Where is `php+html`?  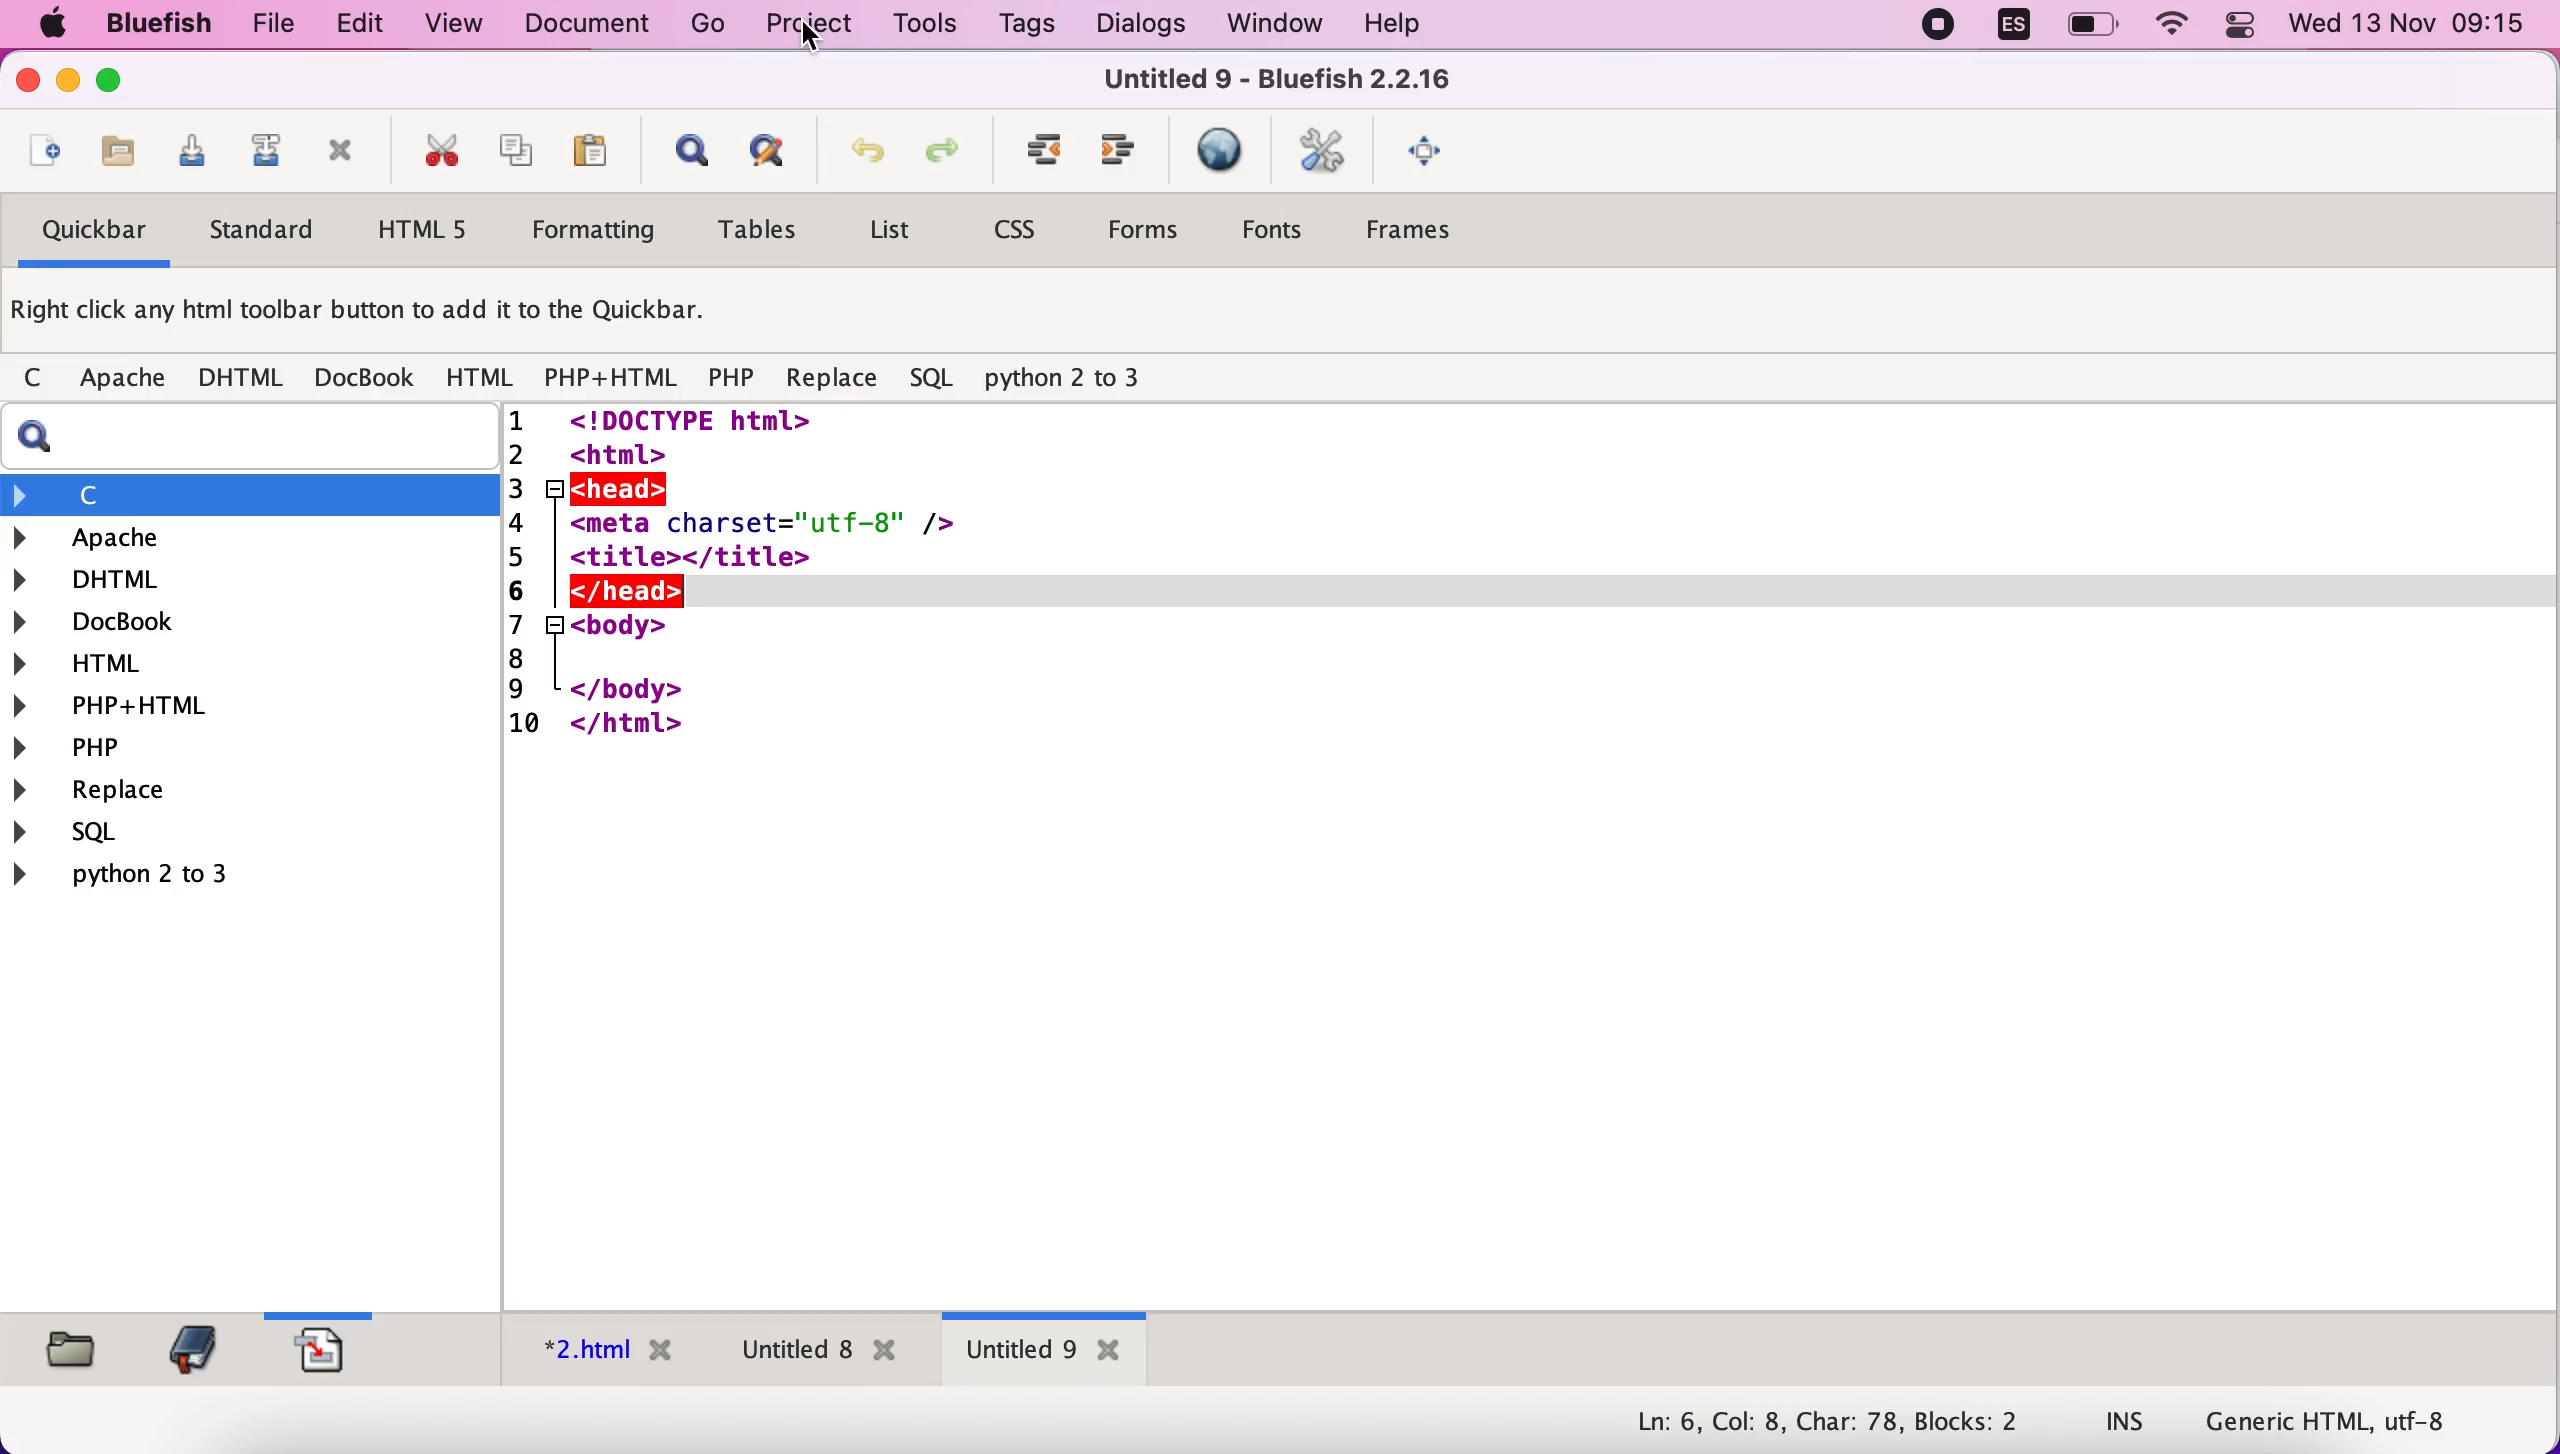 php+html is located at coordinates (610, 378).